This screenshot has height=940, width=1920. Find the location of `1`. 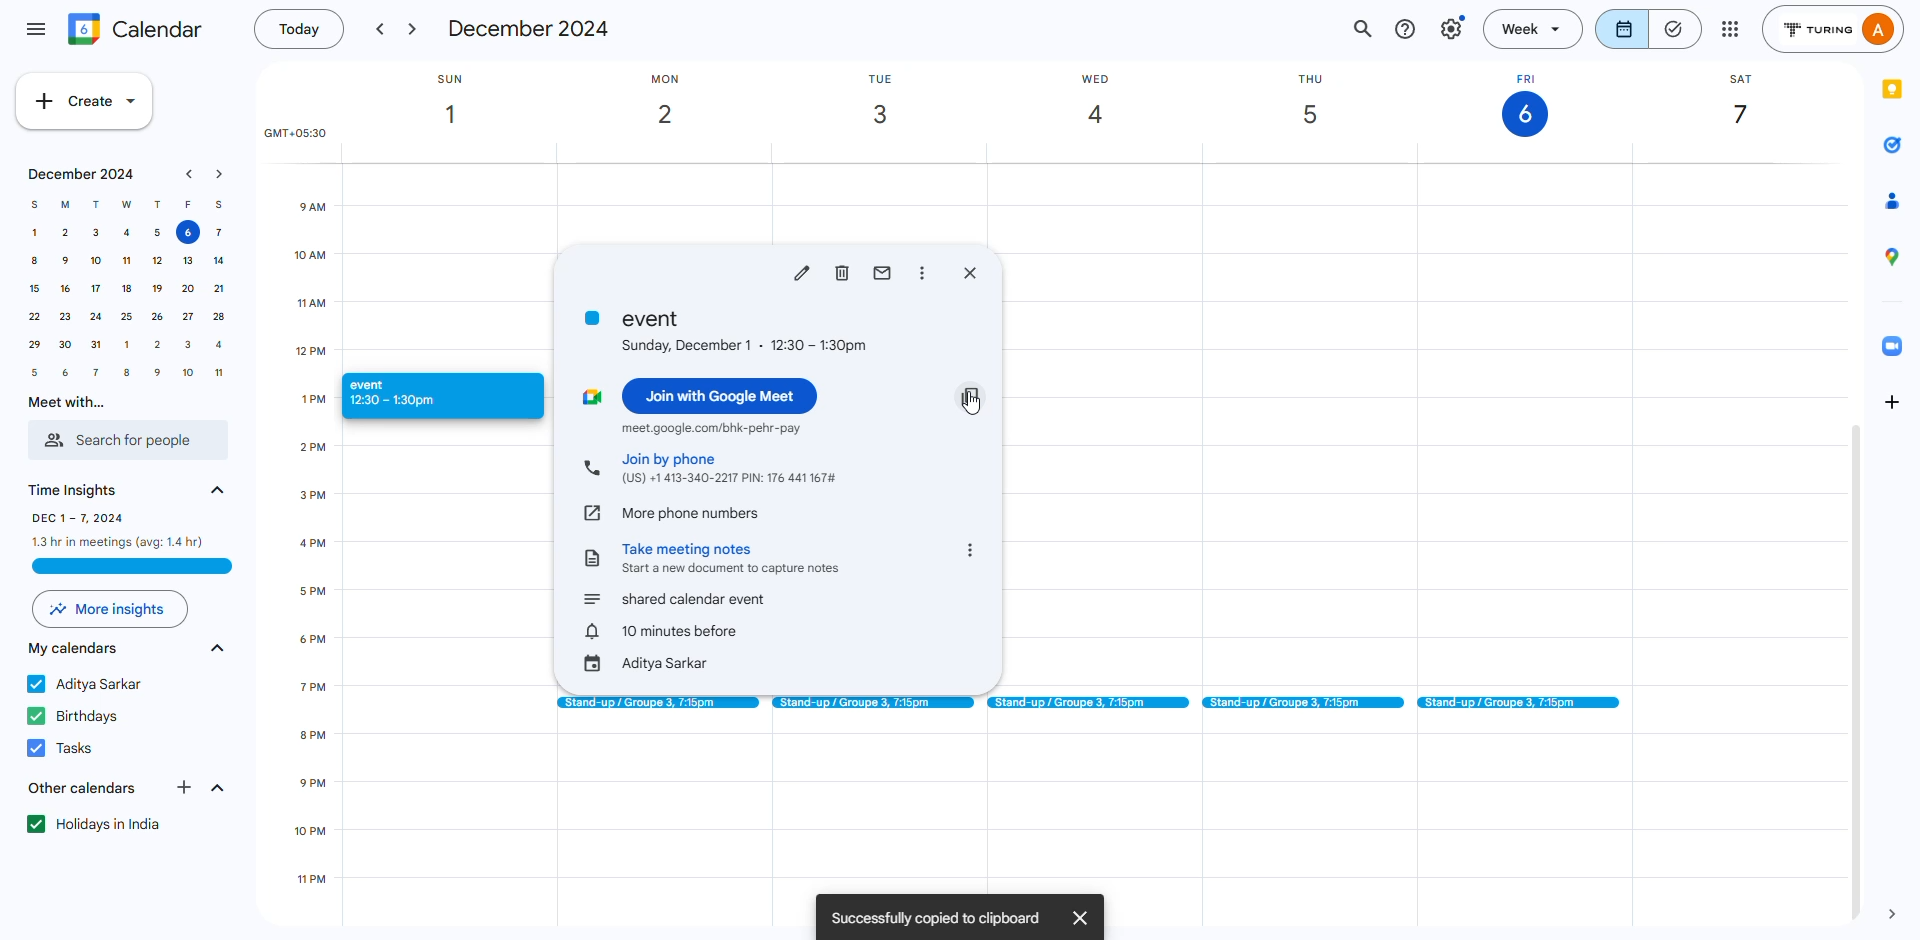

1 is located at coordinates (36, 233).